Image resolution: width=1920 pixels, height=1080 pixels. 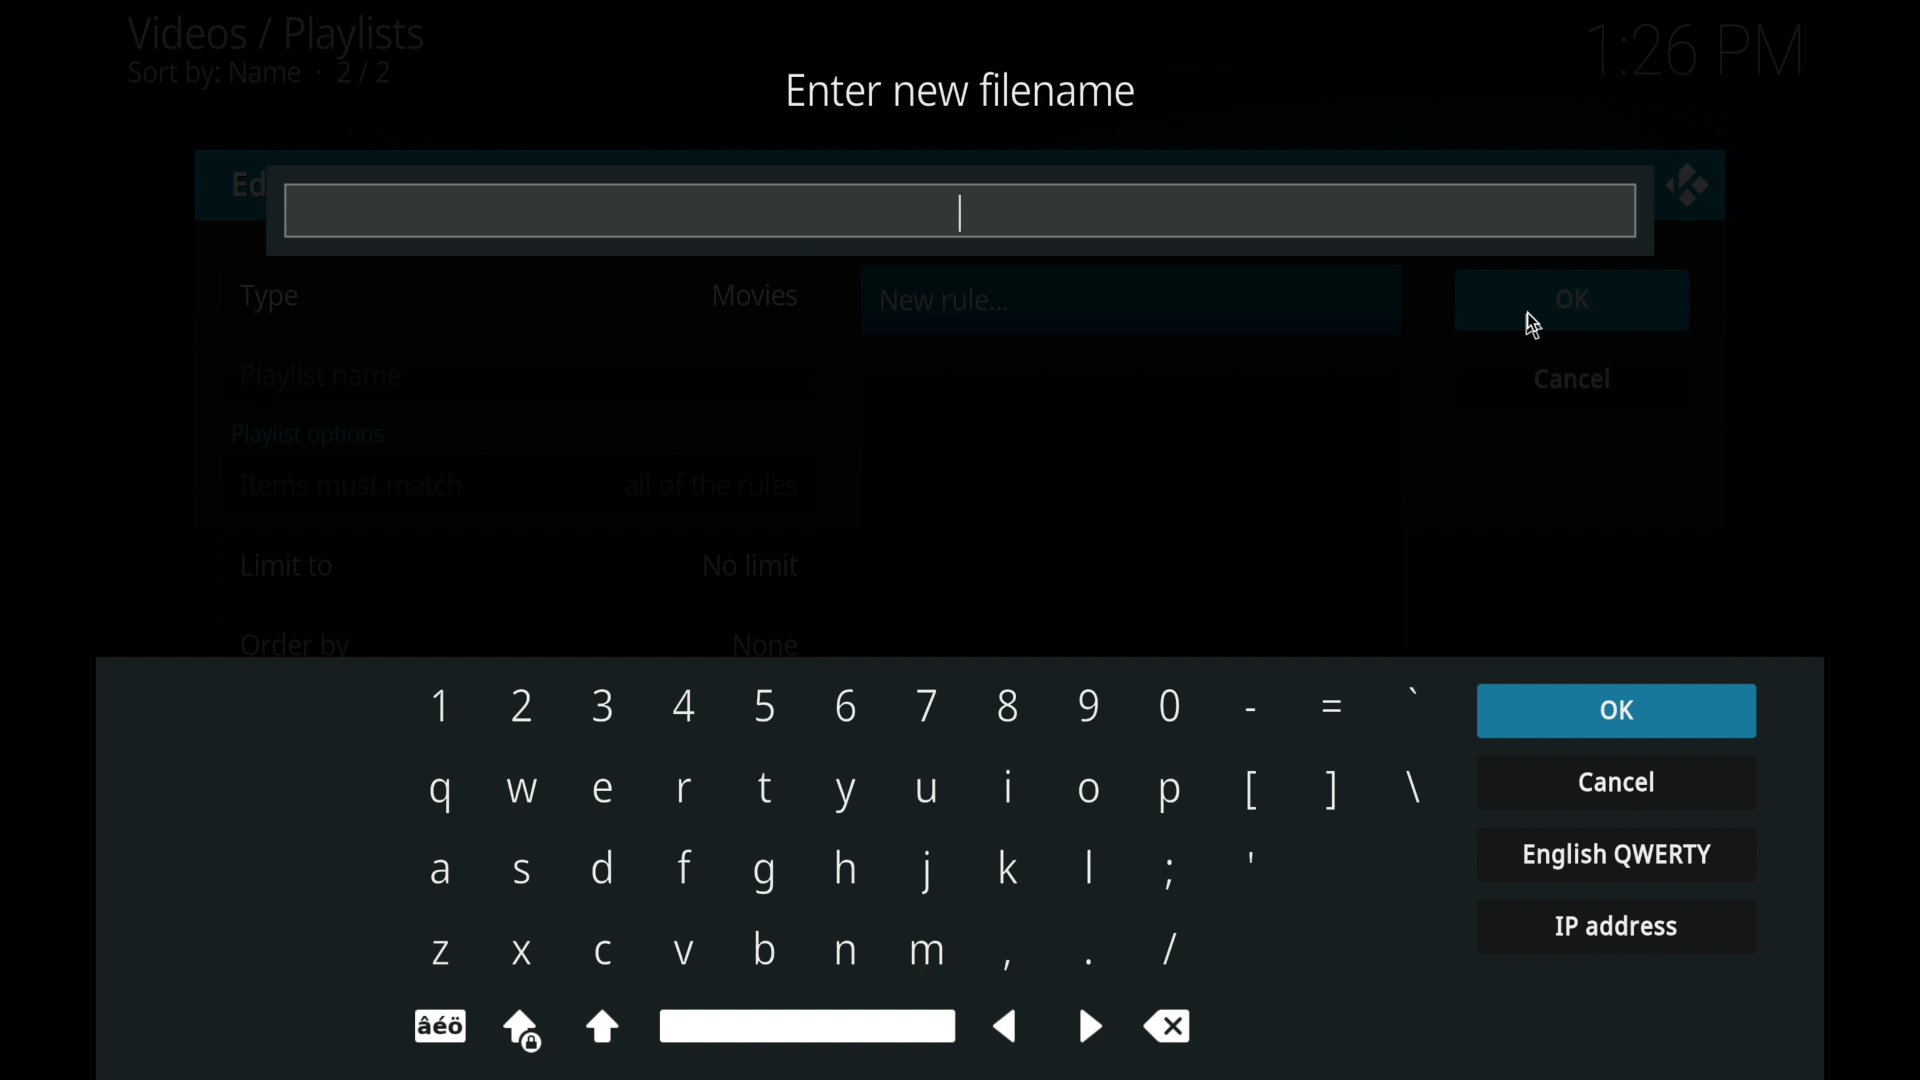 I want to click on playlist name, so click(x=326, y=378).